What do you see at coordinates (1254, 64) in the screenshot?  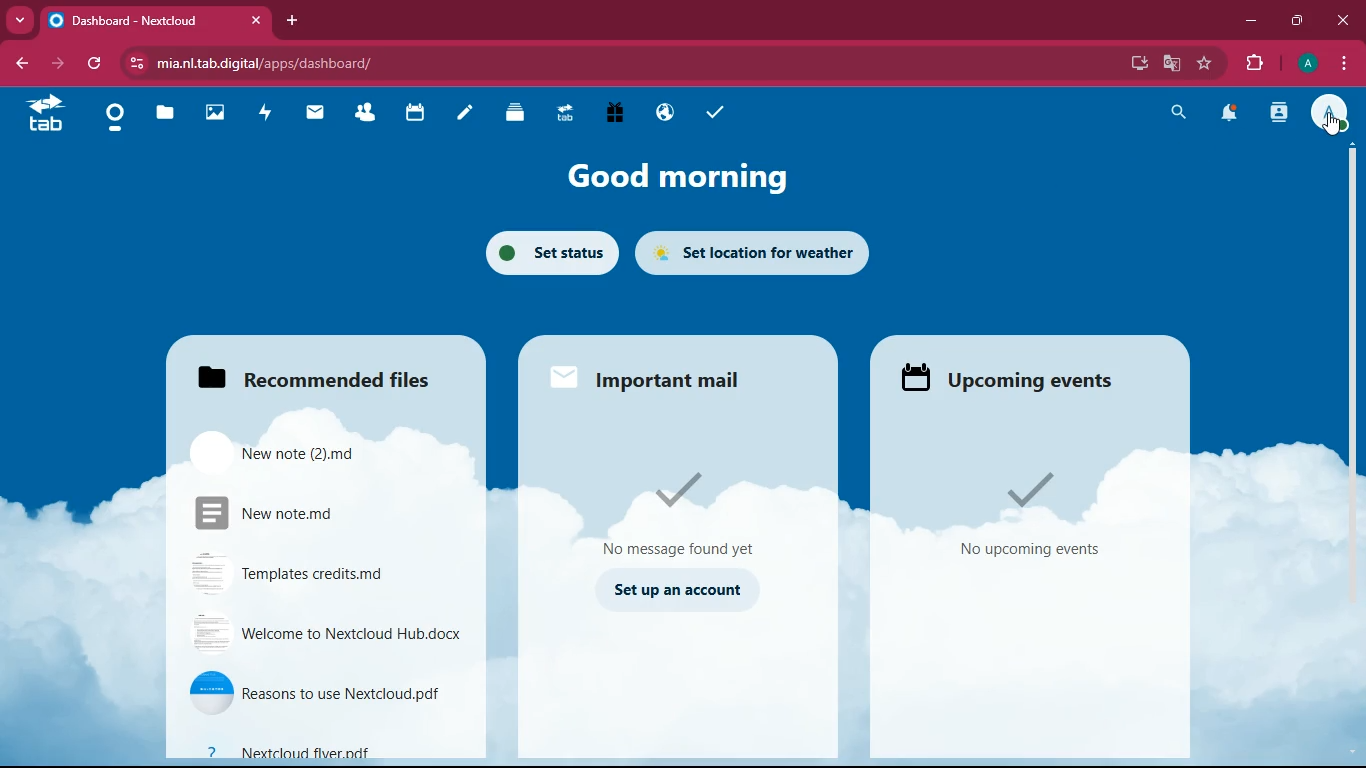 I see `extensions` at bounding box center [1254, 64].